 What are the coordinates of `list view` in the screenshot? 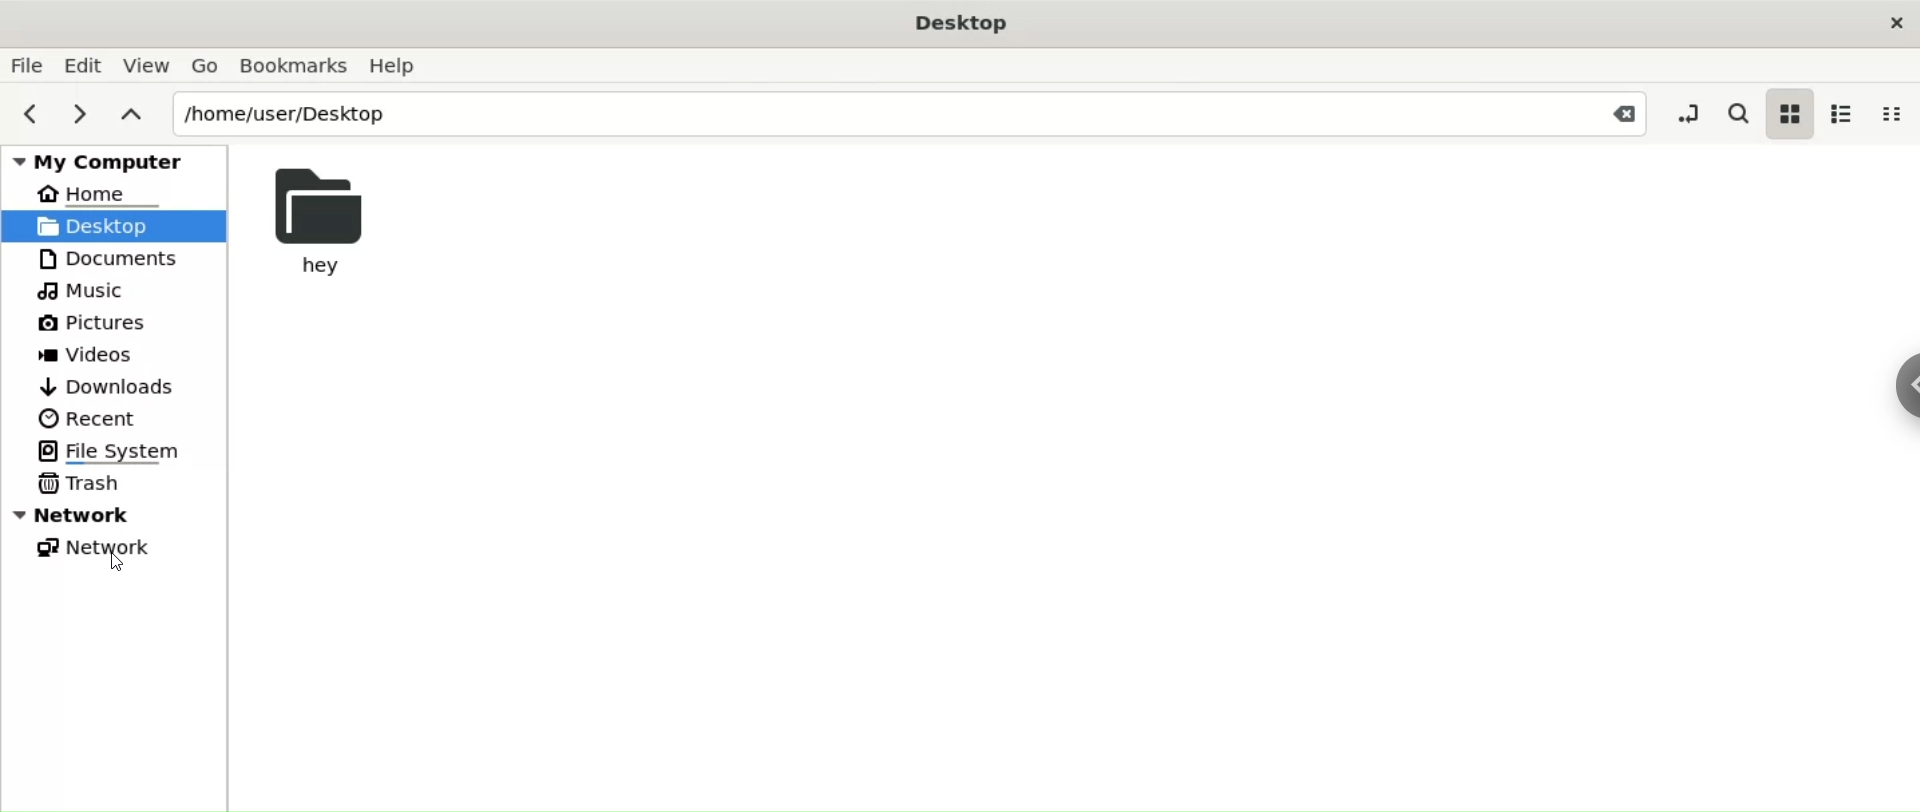 It's located at (1852, 115).